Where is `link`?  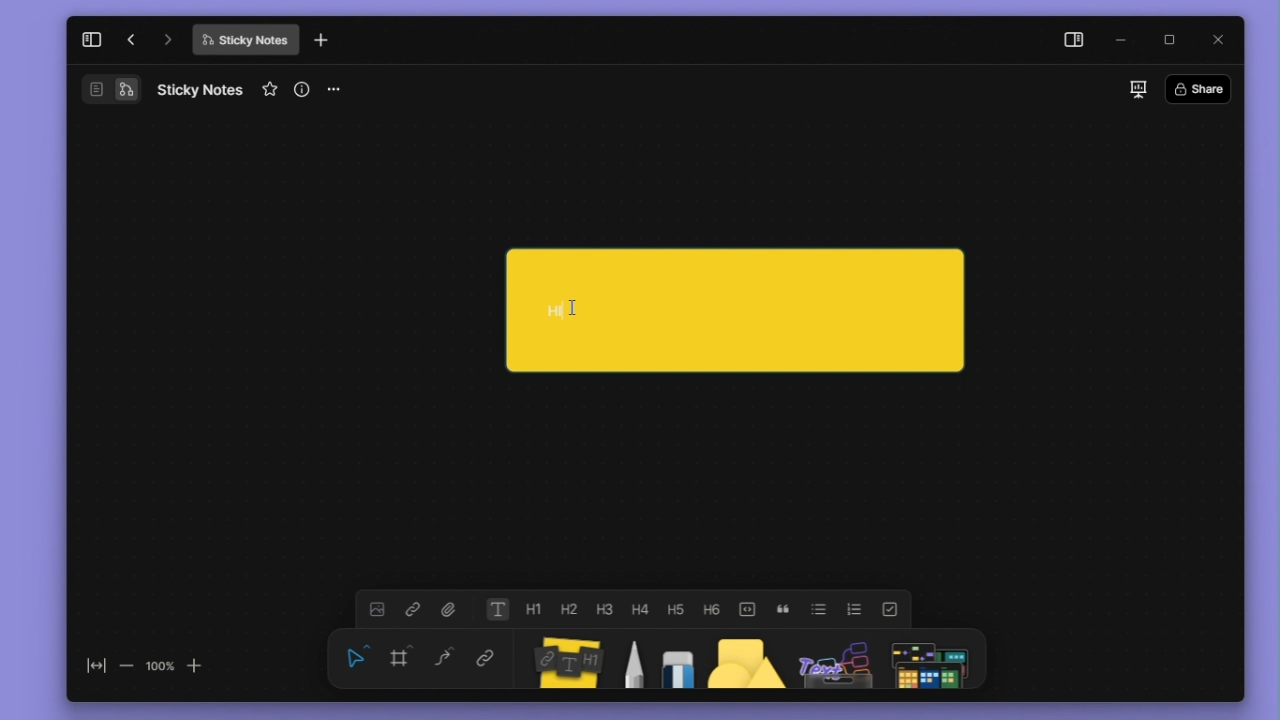
link is located at coordinates (491, 658).